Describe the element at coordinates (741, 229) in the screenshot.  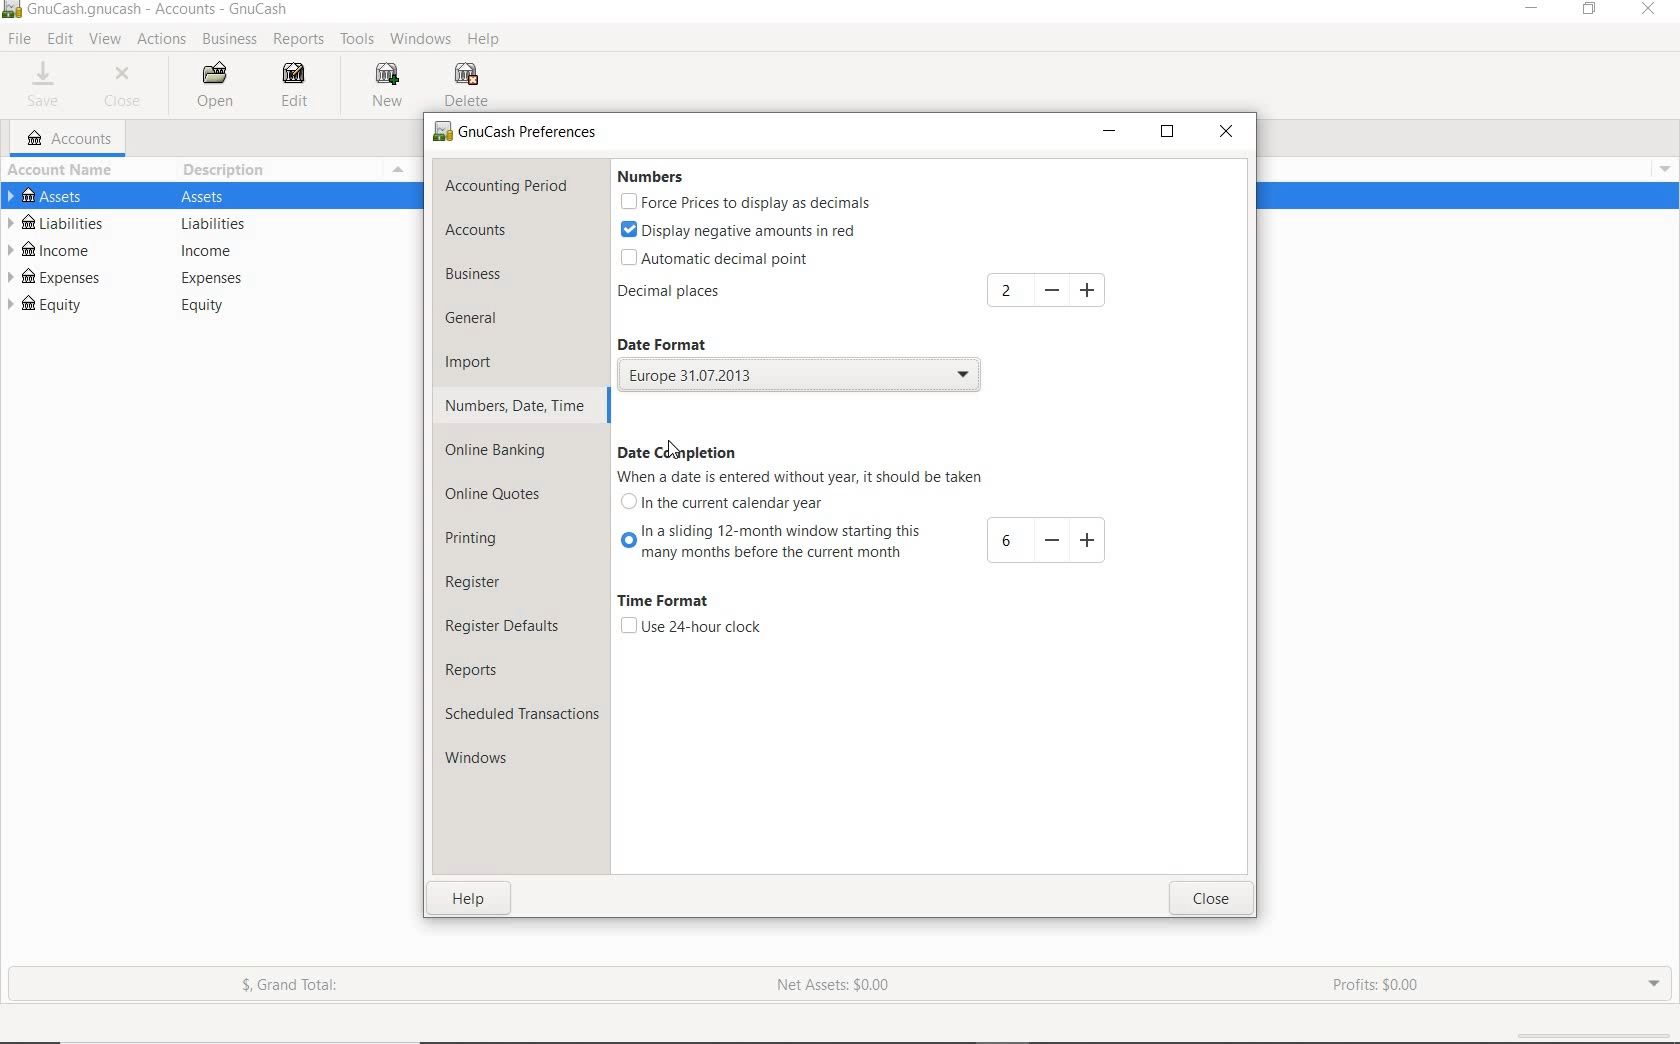
I see `display negative amounts in red` at that location.